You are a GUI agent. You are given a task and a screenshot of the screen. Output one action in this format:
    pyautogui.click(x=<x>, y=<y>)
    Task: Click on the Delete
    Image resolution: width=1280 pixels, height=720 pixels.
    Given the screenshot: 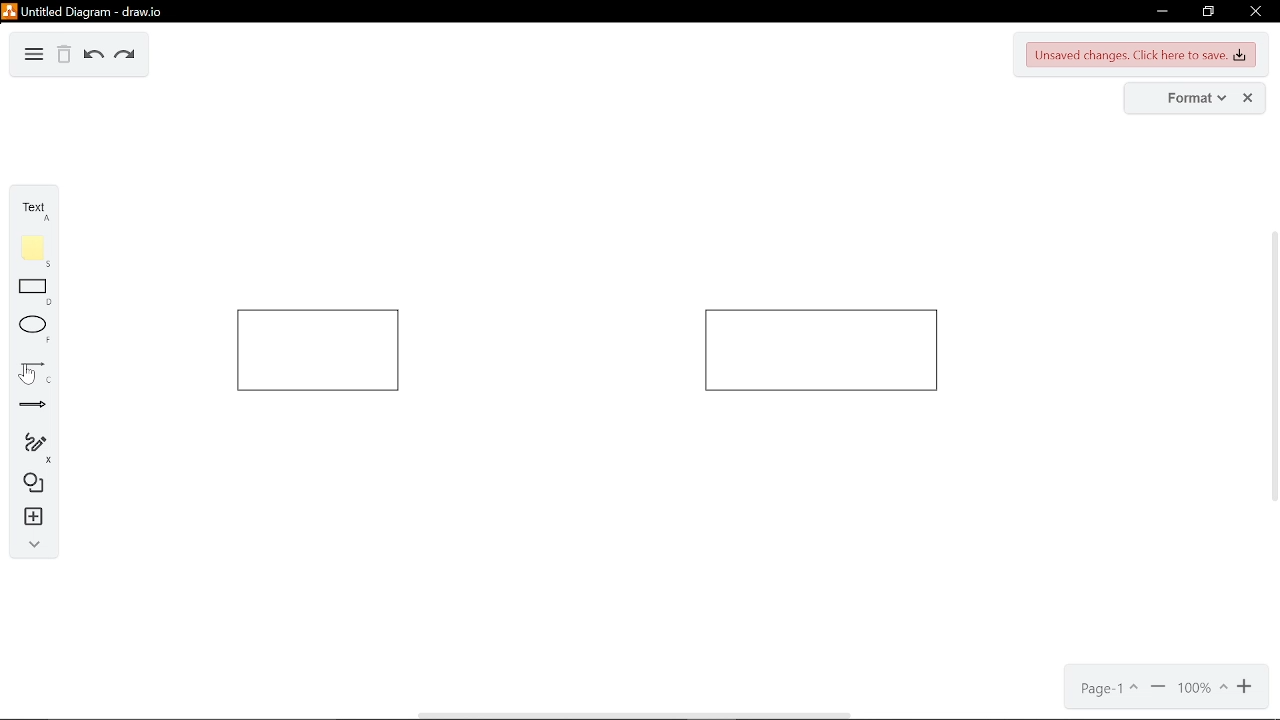 What is the action you would take?
    pyautogui.click(x=65, y=55)
    